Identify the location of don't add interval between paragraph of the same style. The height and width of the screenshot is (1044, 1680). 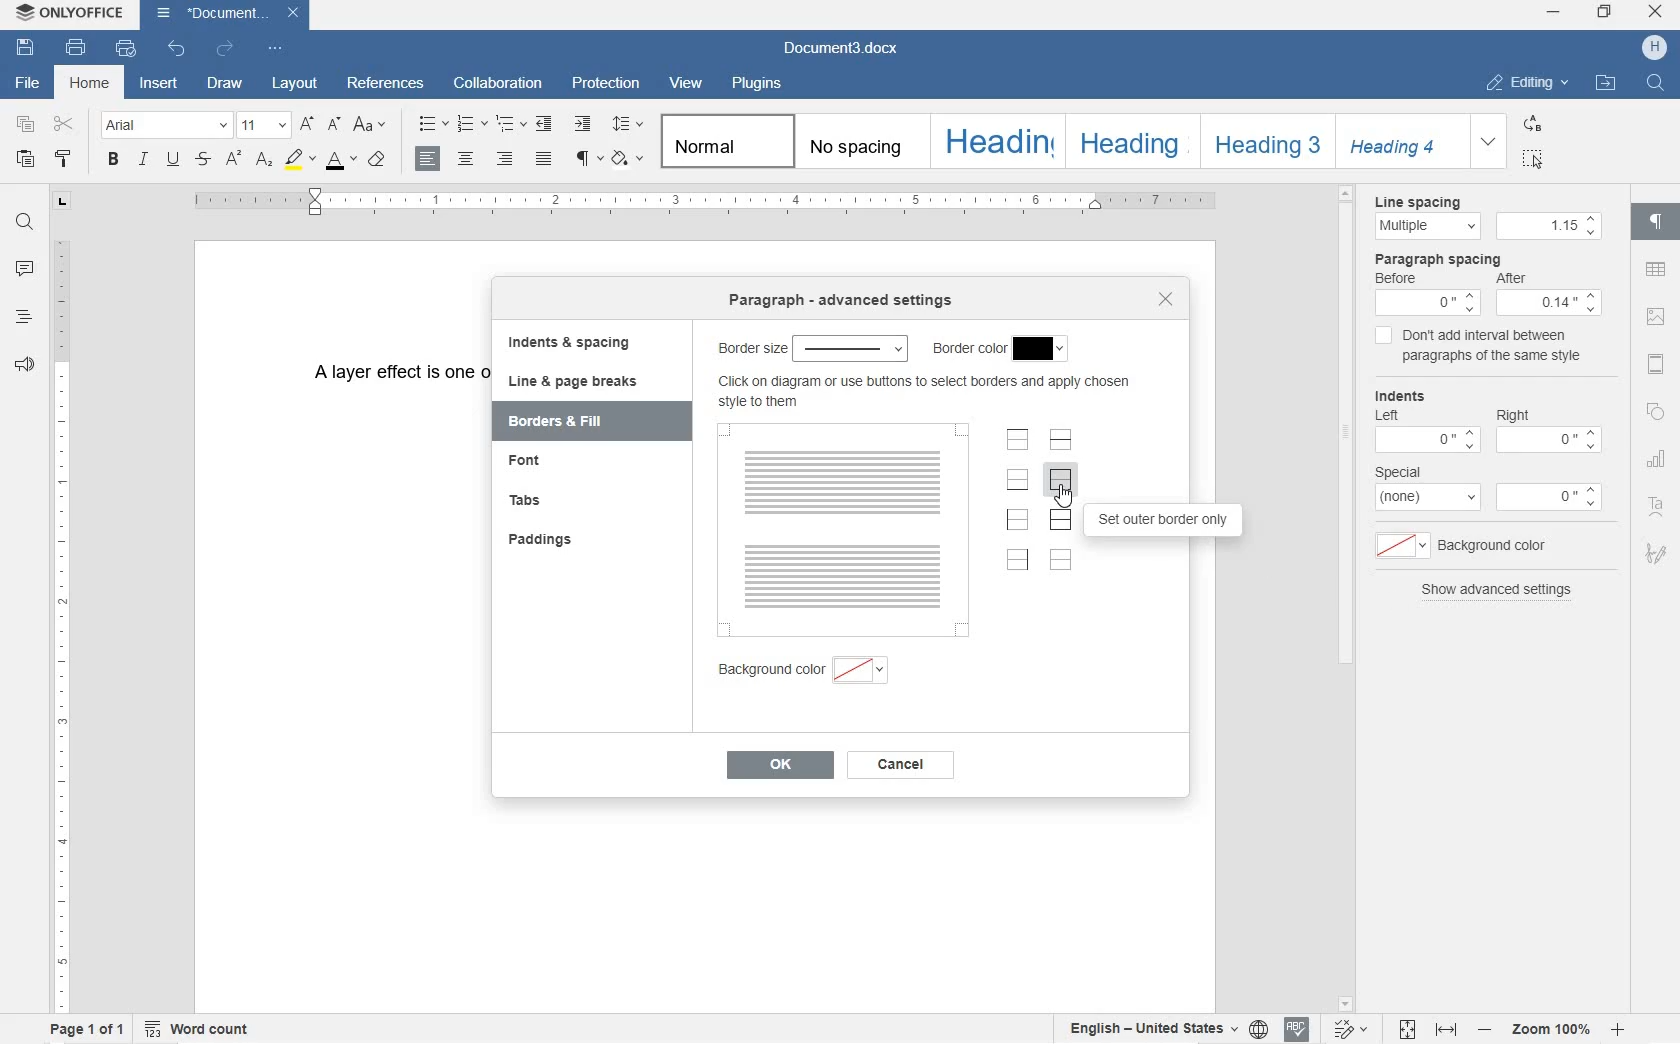
(1478, 350).